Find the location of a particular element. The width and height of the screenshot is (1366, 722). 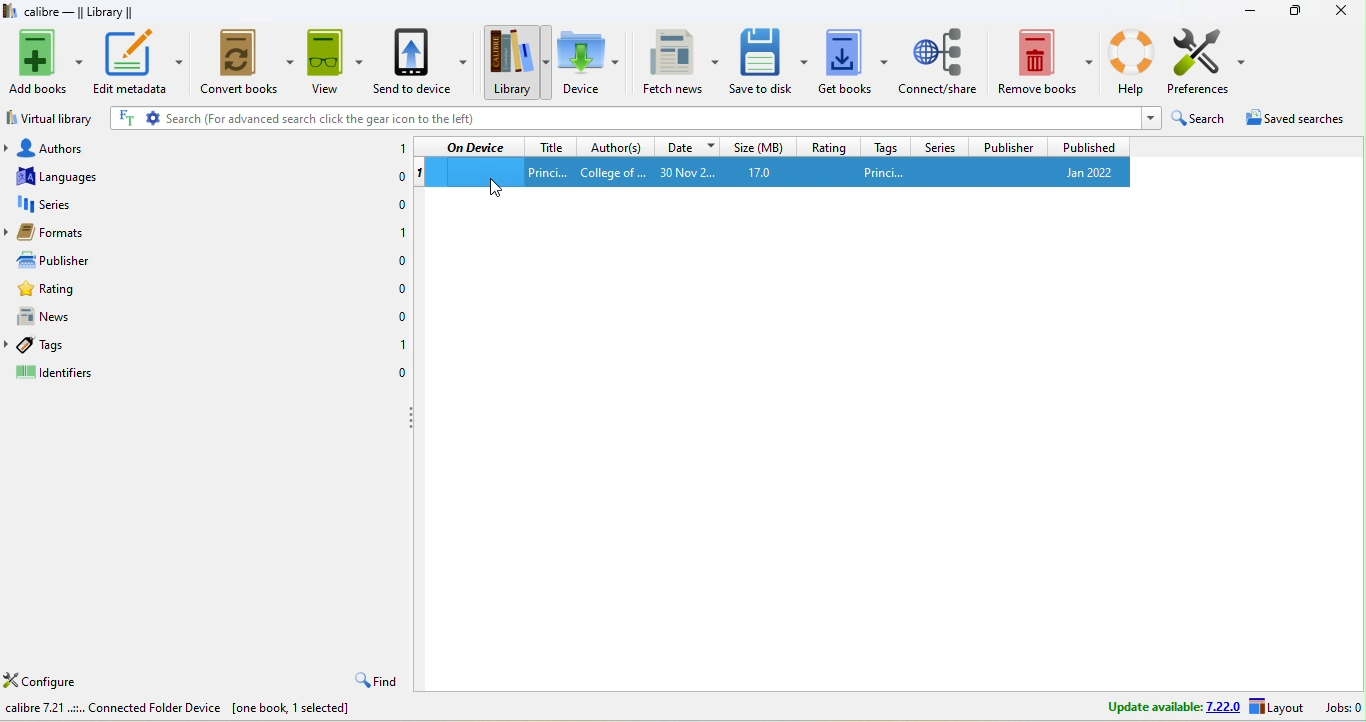

on device is located at coordinates (475, 147).